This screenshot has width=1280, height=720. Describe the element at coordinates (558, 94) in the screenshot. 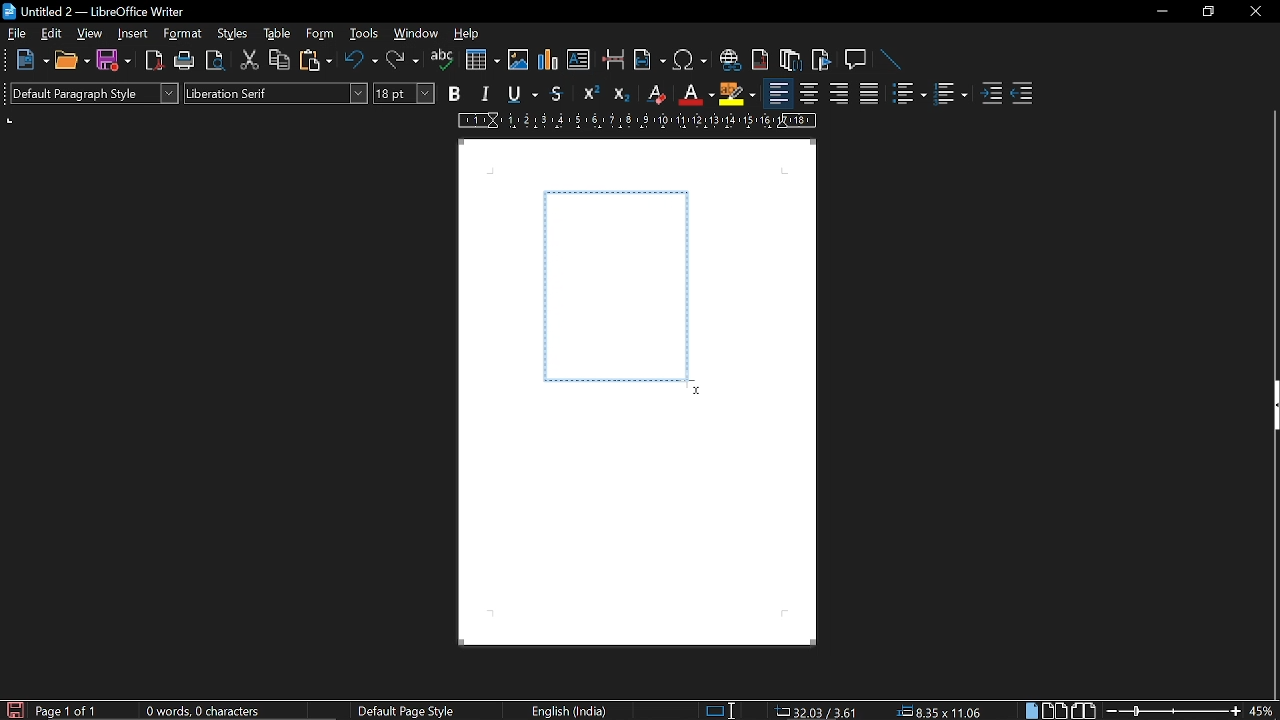

I see `strikethrough` at that location.